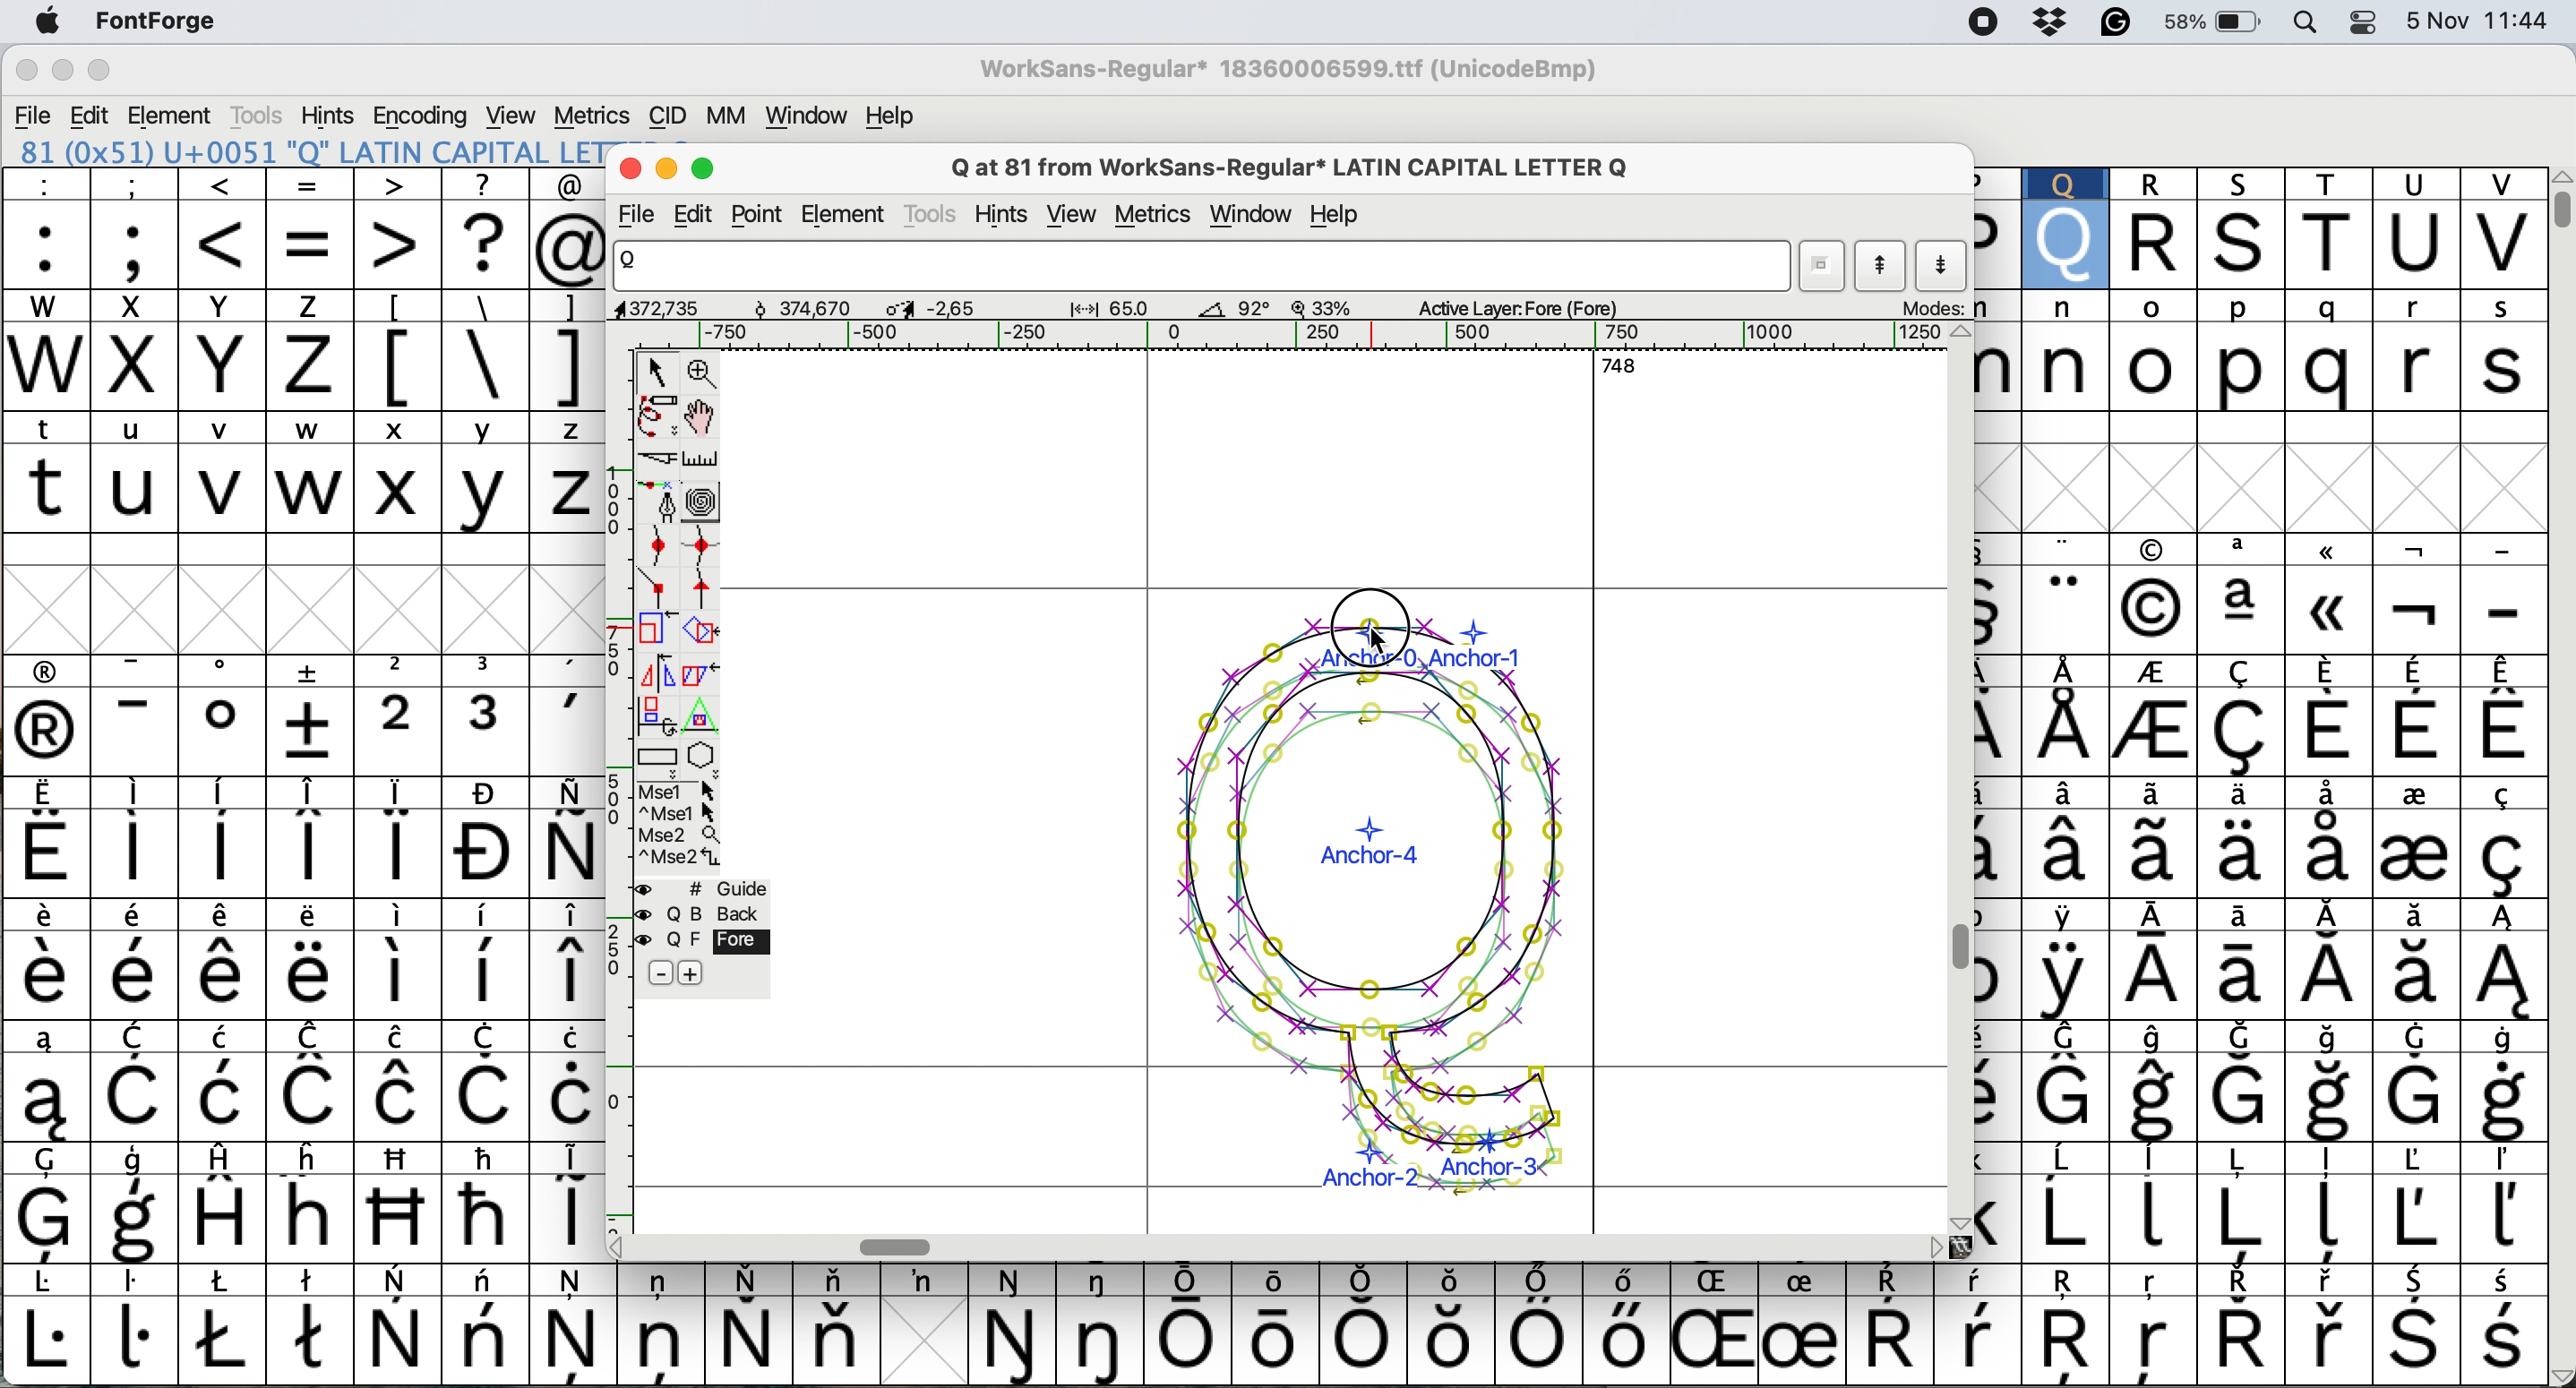 The height and width of the screenshot is (1388, 2576). I want to click on add a curve point, so click(654, 545).